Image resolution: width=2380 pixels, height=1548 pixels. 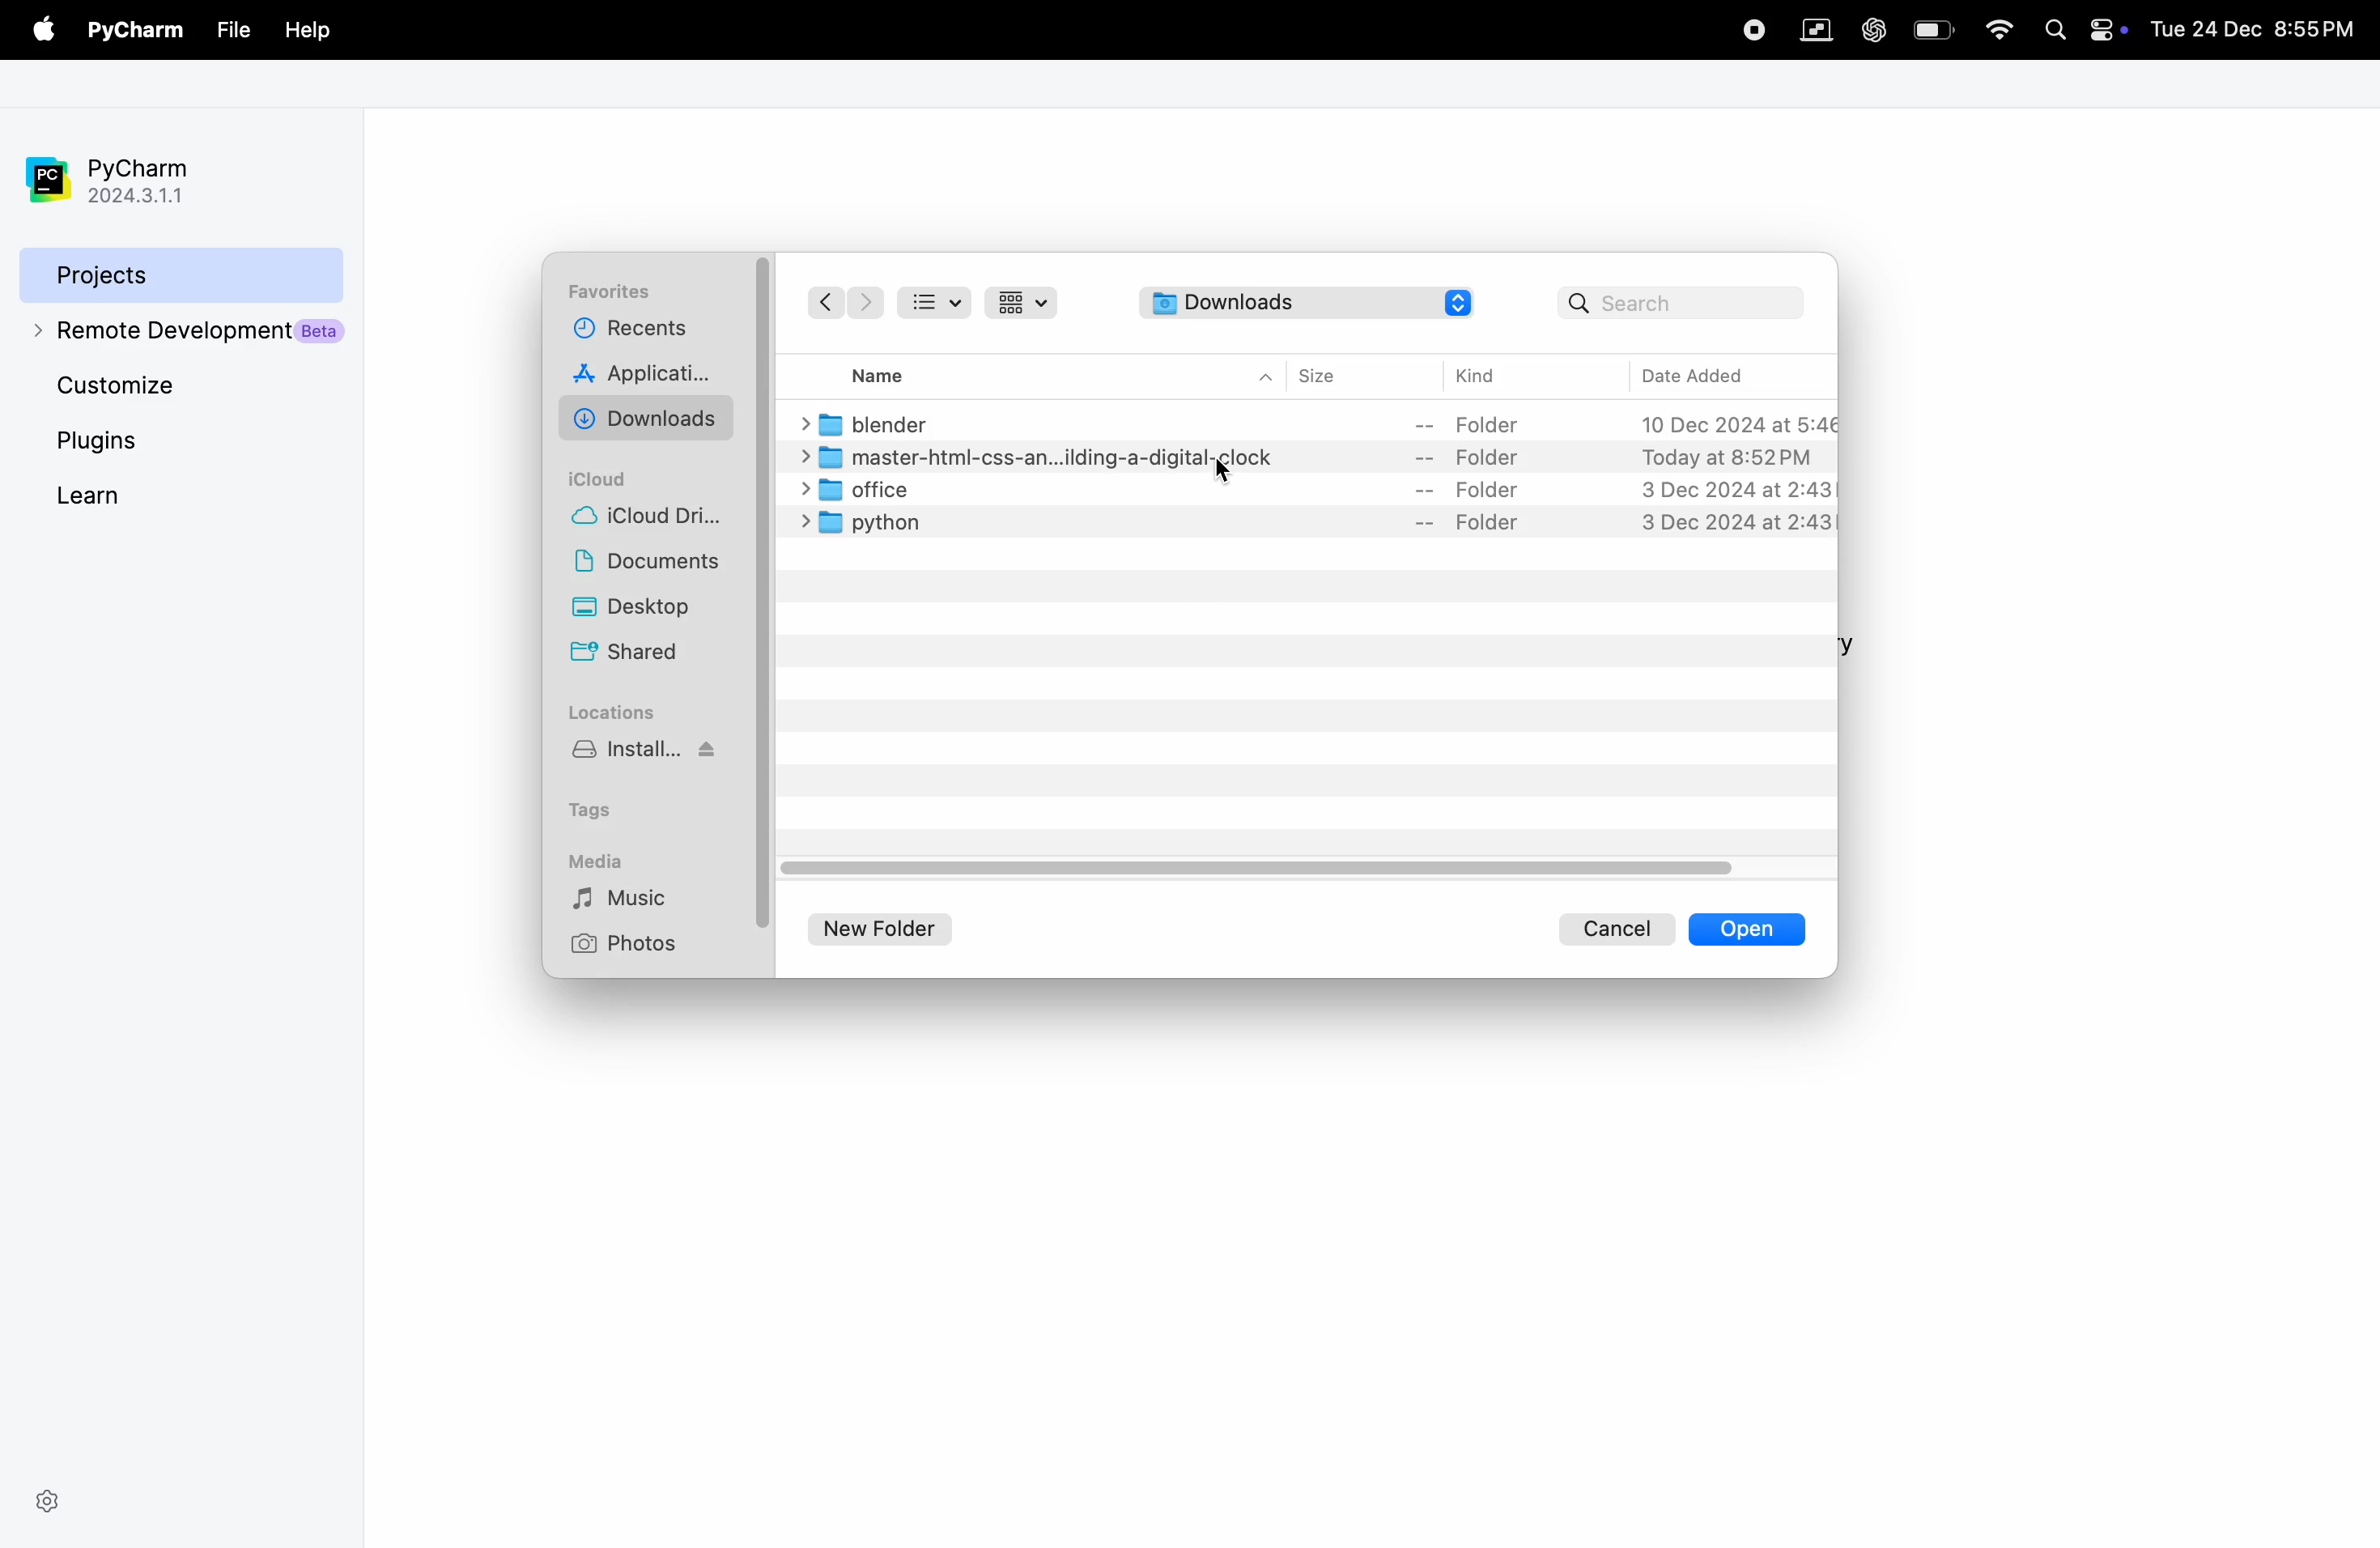 What do you see at coordinates (2111, 28) in the screenshot?
I see `battery` at bounding box center [2111, 28].